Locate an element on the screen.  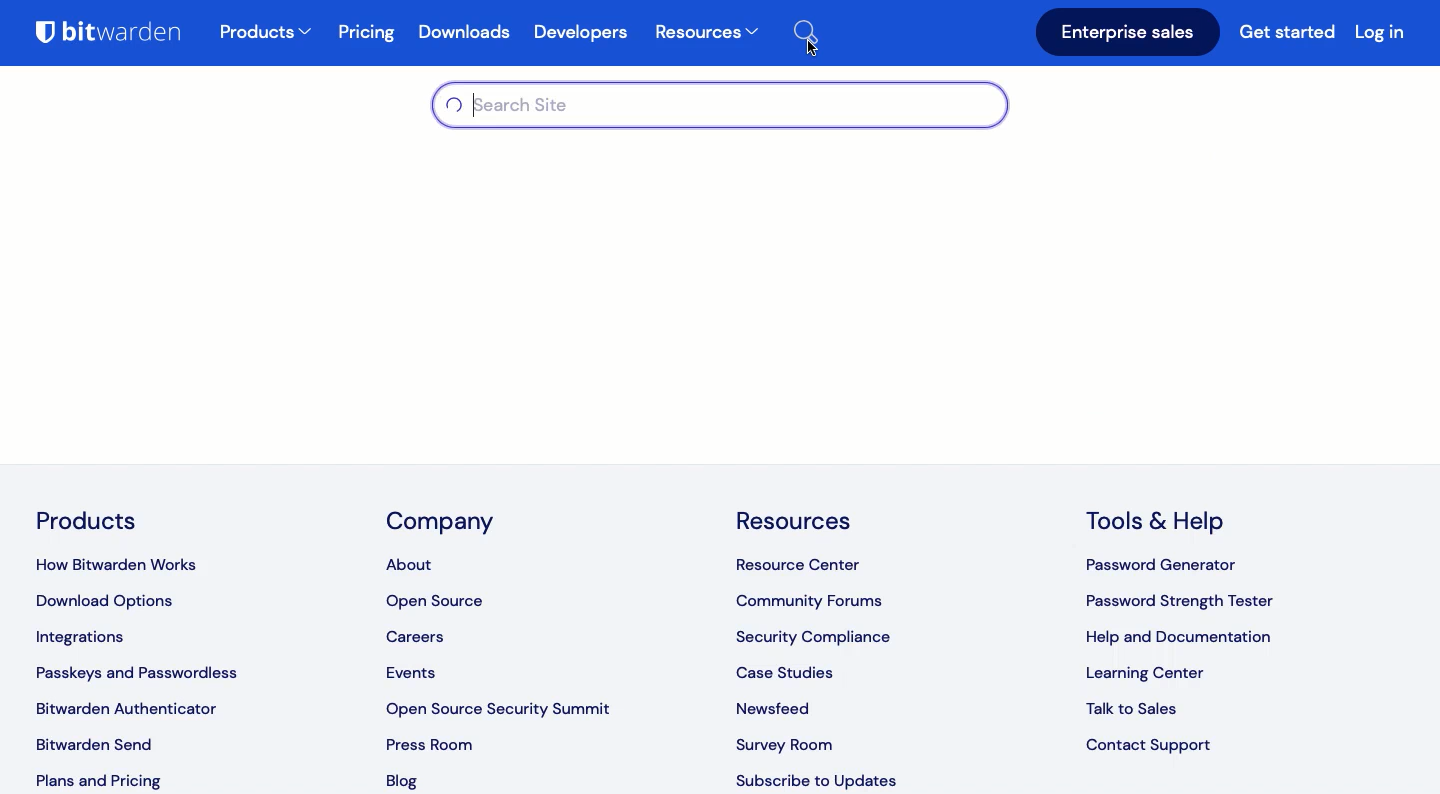
how bit warden works is located at coordinates (130, 560).